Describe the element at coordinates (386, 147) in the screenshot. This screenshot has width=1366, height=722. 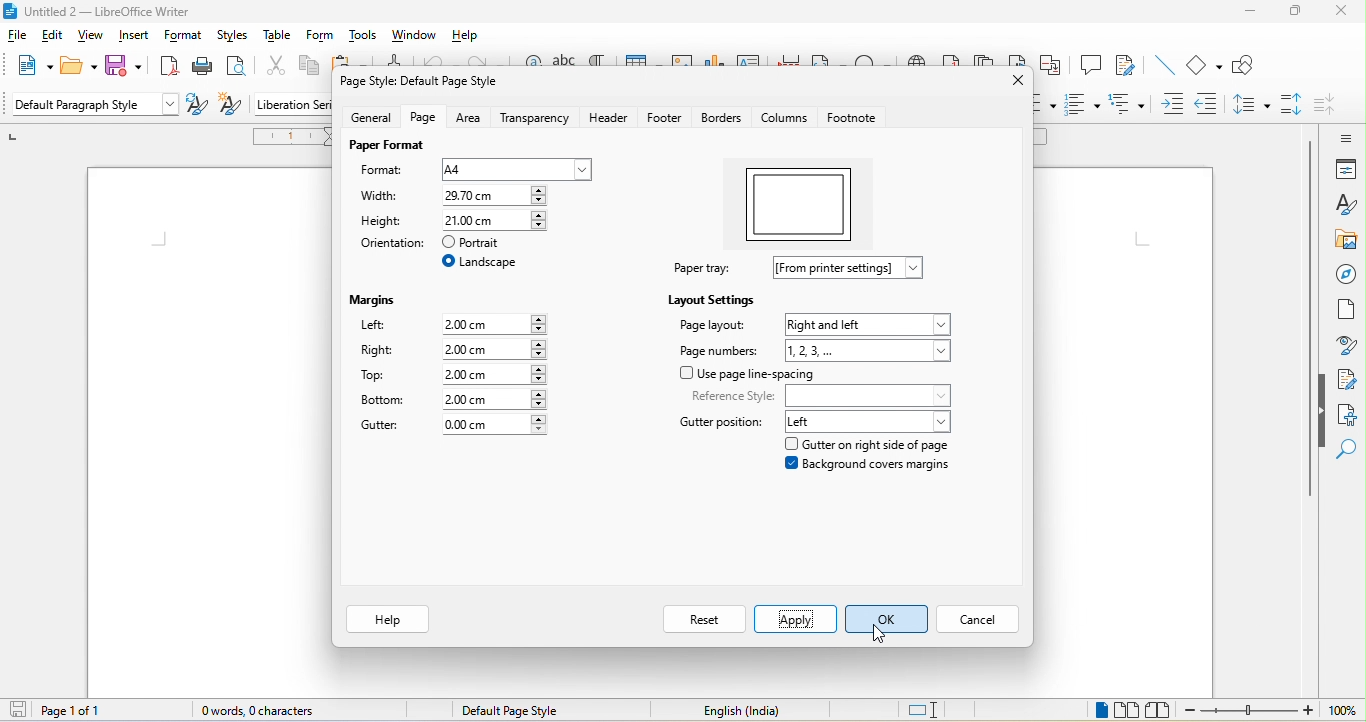
I see `paper format` at that location.